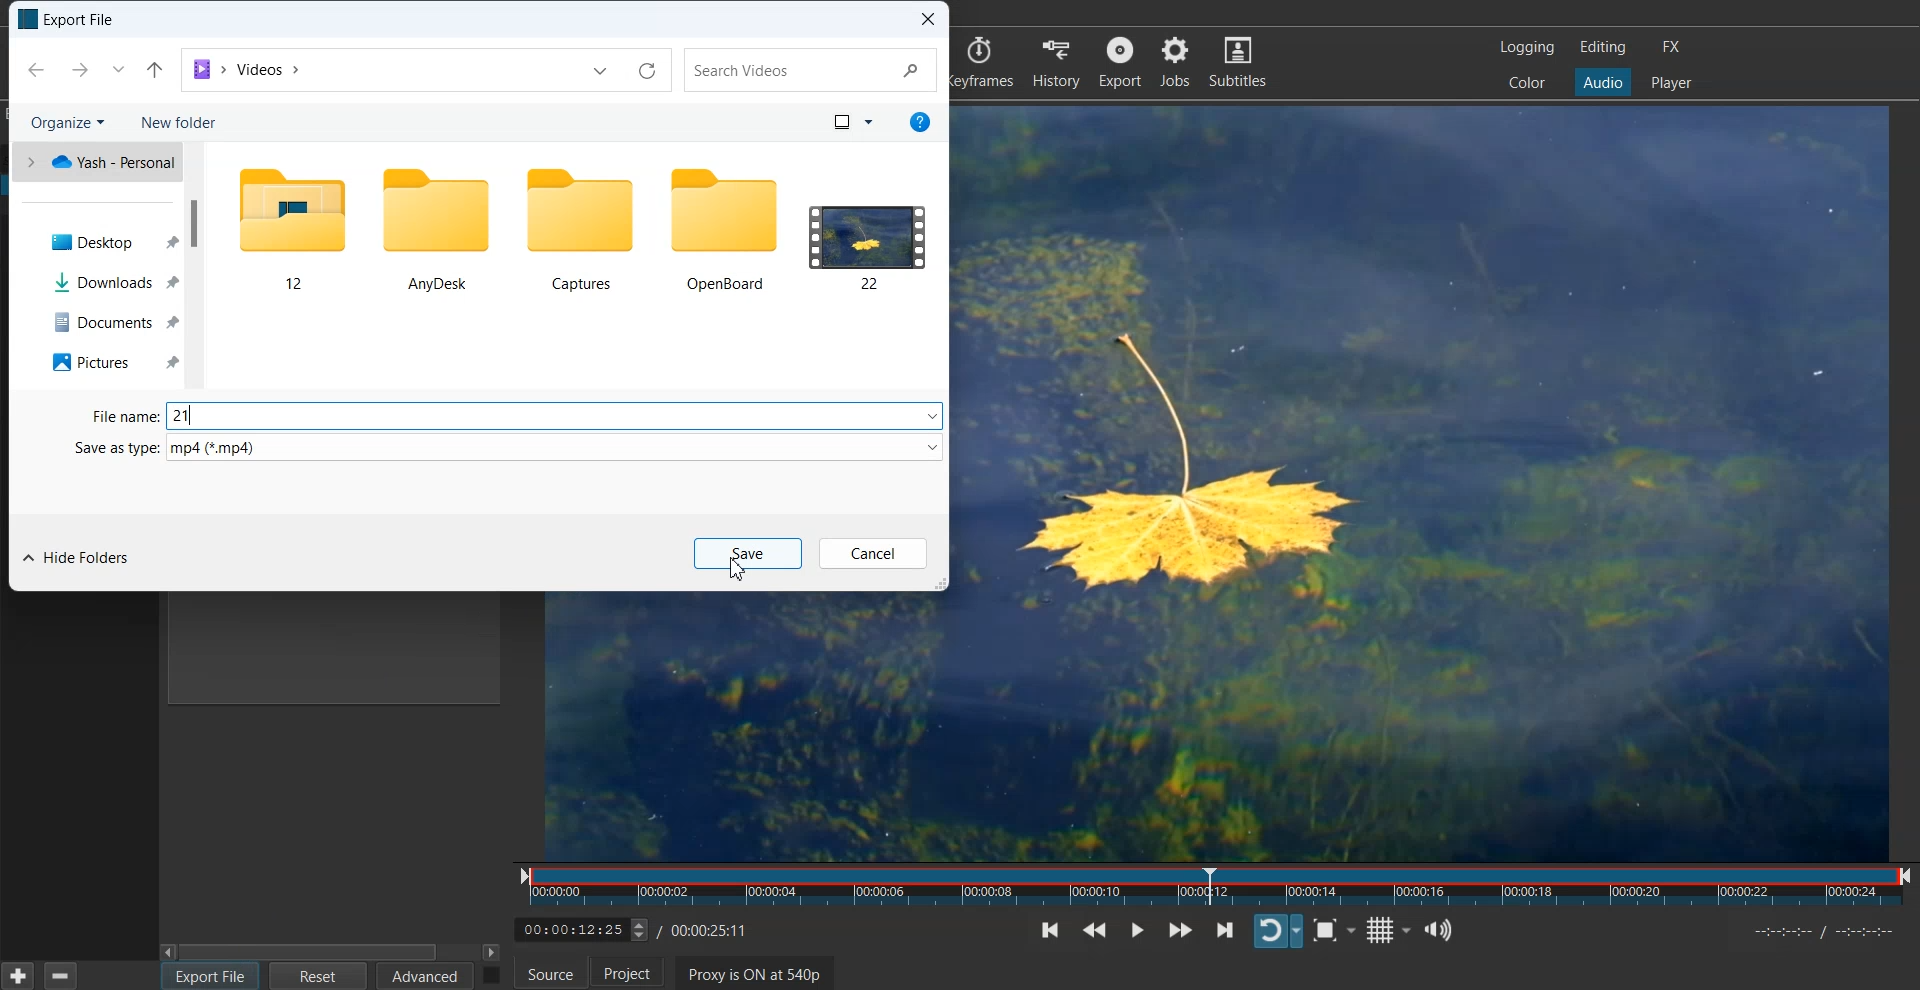 The image size is (1920, 990). What do you see at coordinates (111, 241) in the screenshot?
I see `Dekstop` at bounding box center [111, 241].